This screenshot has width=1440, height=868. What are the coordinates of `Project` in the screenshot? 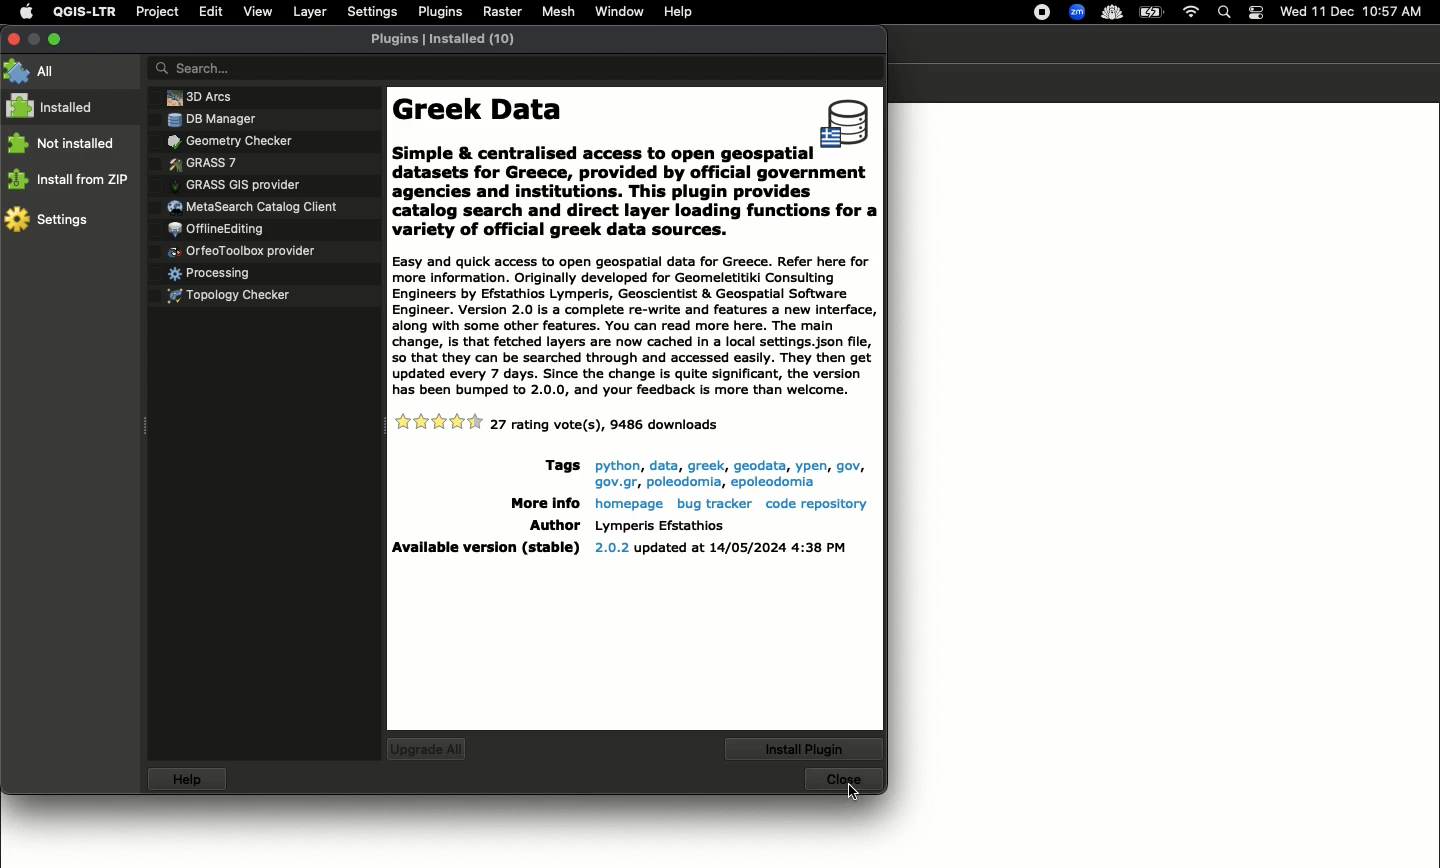 It's located at (157, 12).